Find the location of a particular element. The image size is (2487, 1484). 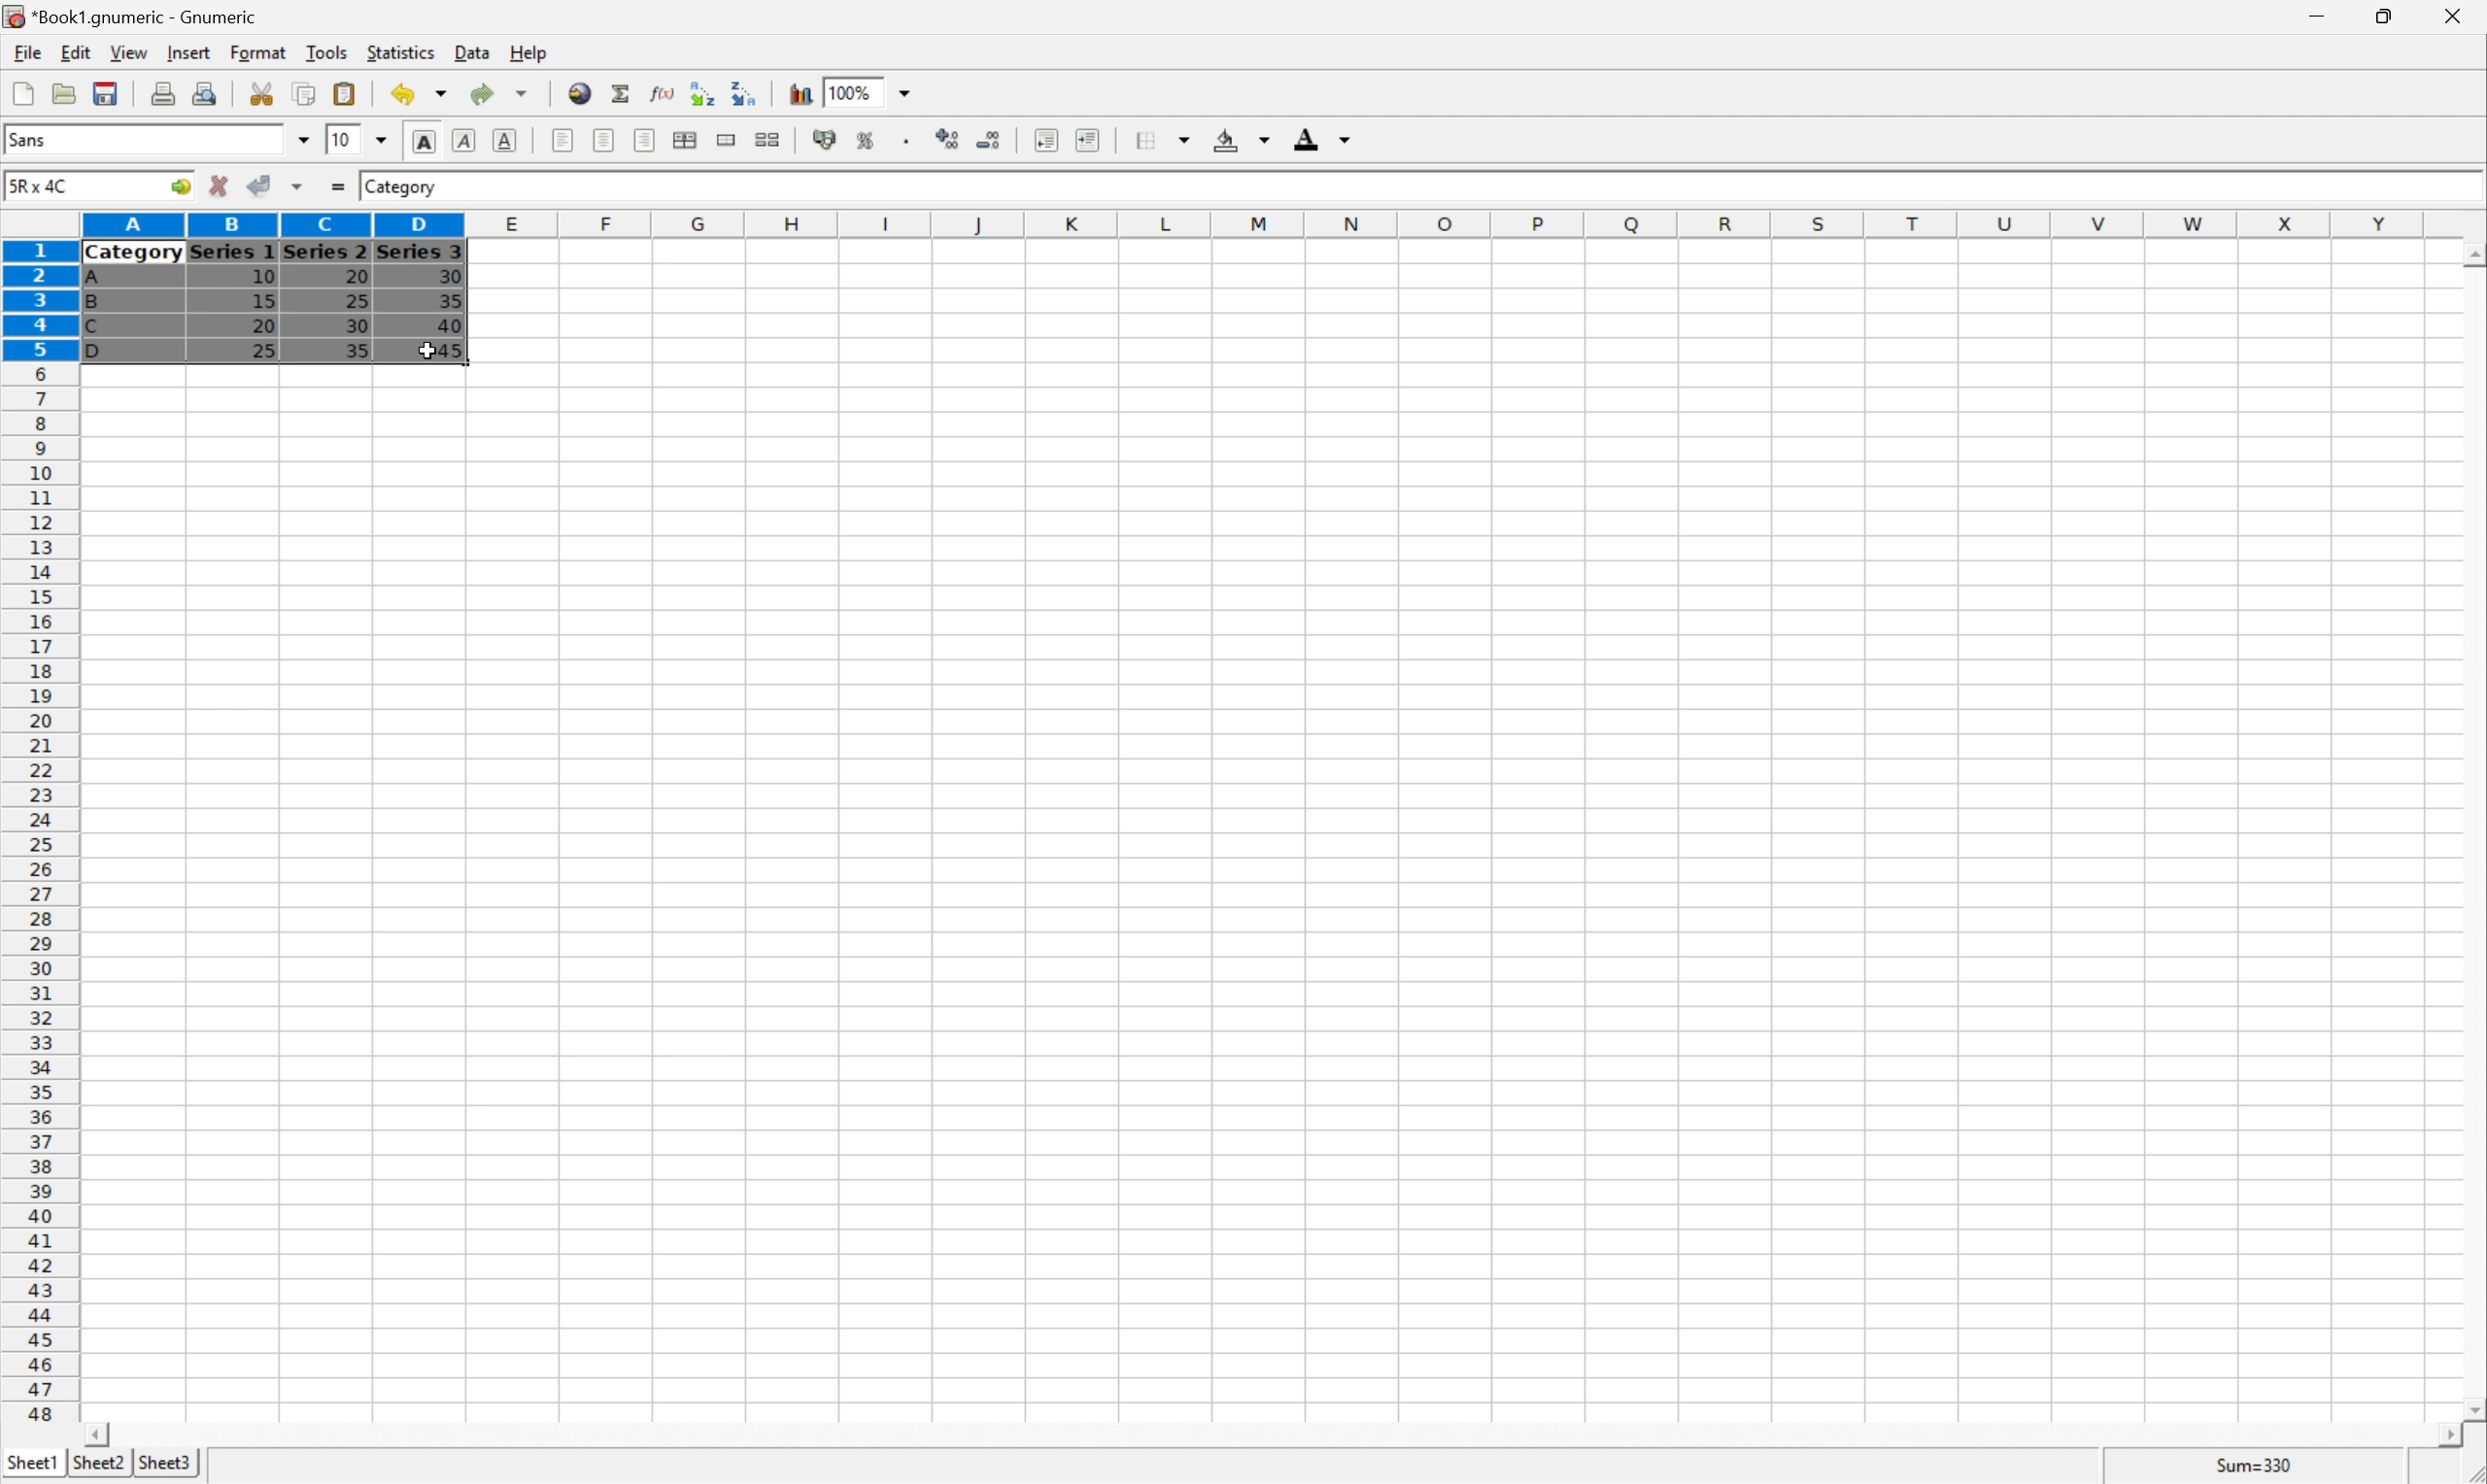

Statistics is located at coordinates (403, 53).